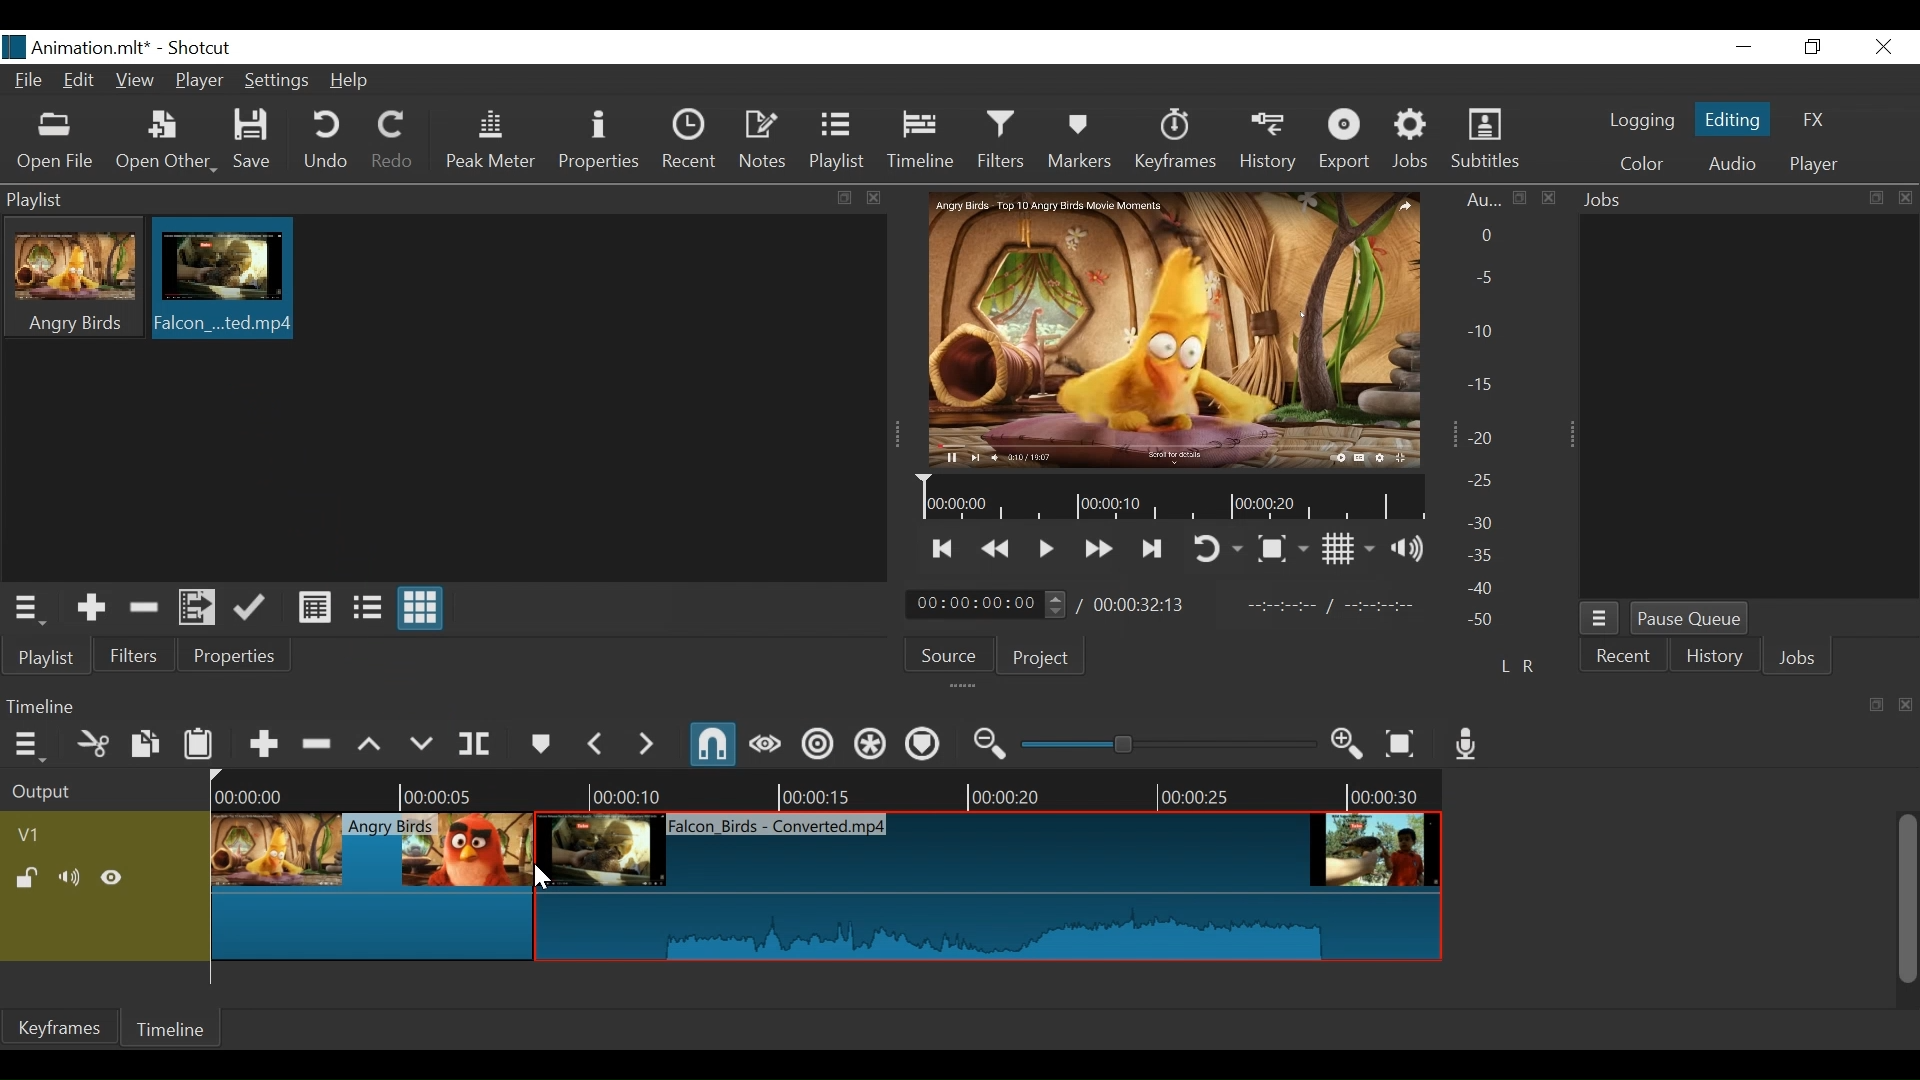  I want to click on Append, so click(263, 741).